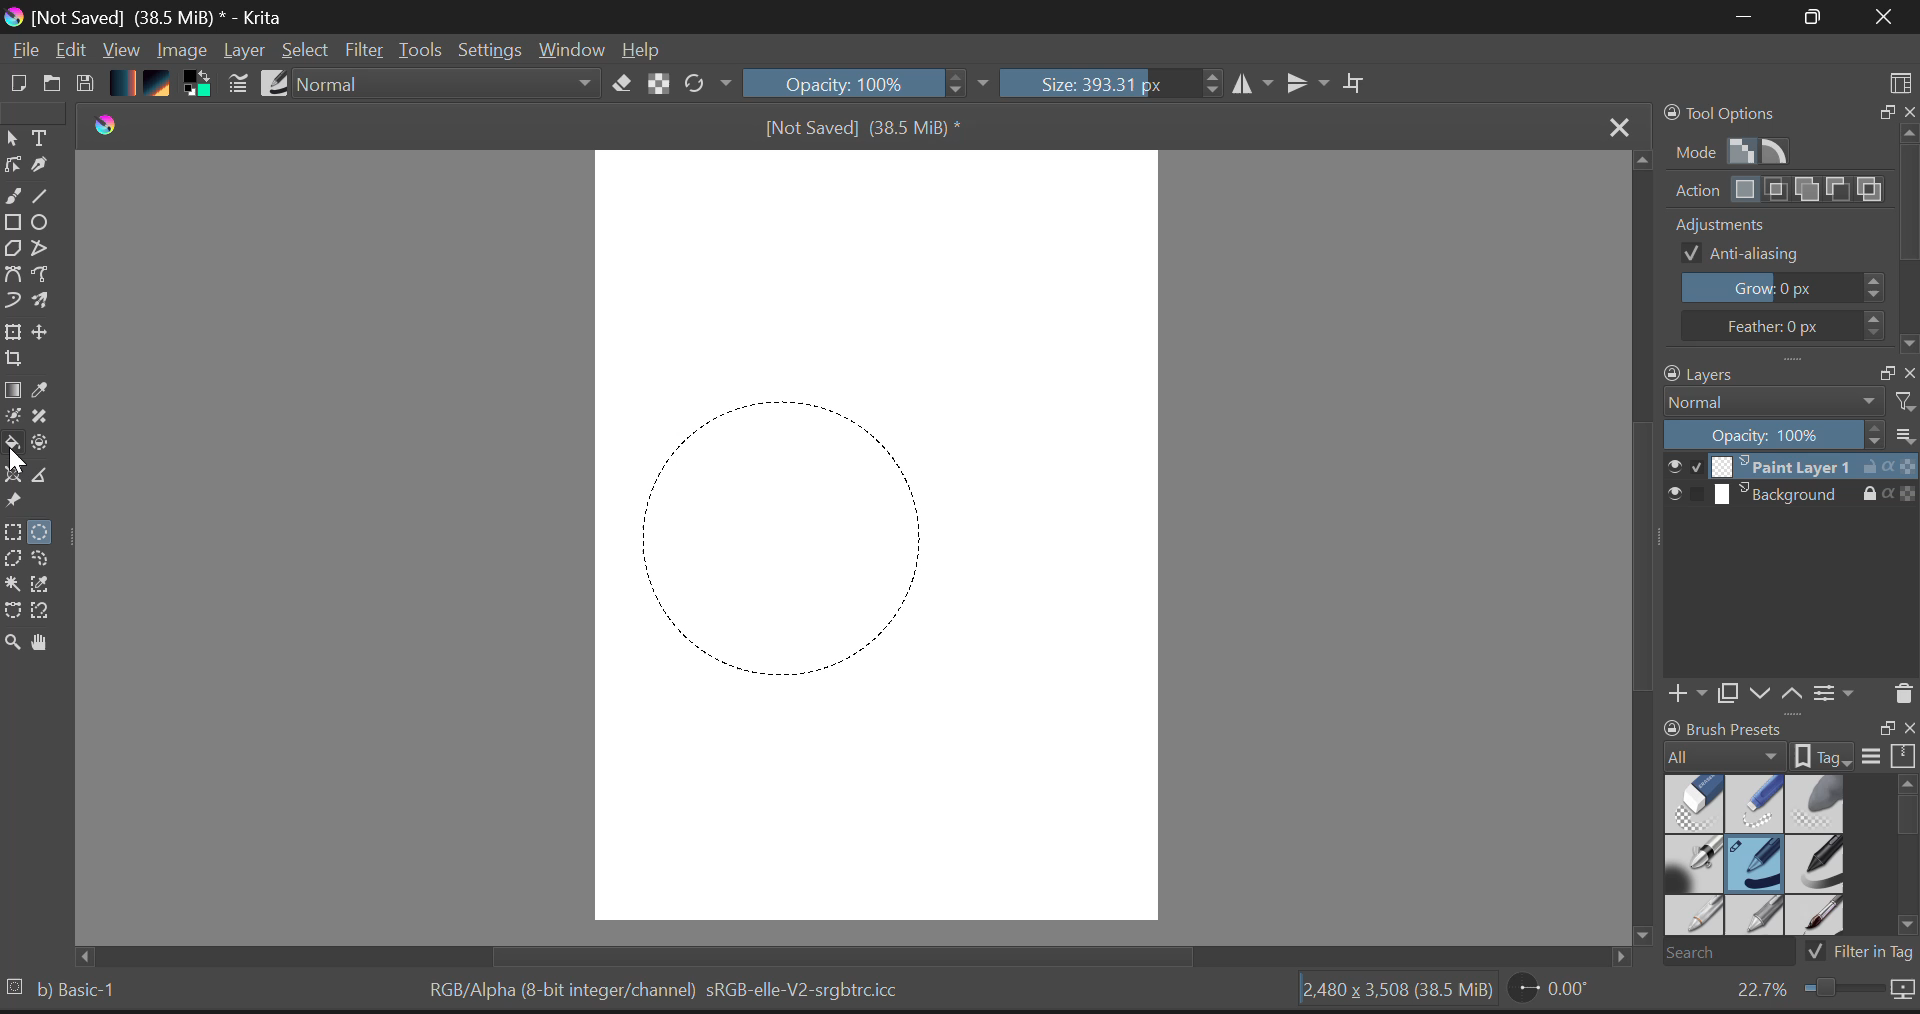 Image resolution: width=1920 pixels, height=1014 pixels. What do you see at coordinates (43, 420) in the screenshot?
I see `Smart Patch Tool` at bounding box center [43, 420].